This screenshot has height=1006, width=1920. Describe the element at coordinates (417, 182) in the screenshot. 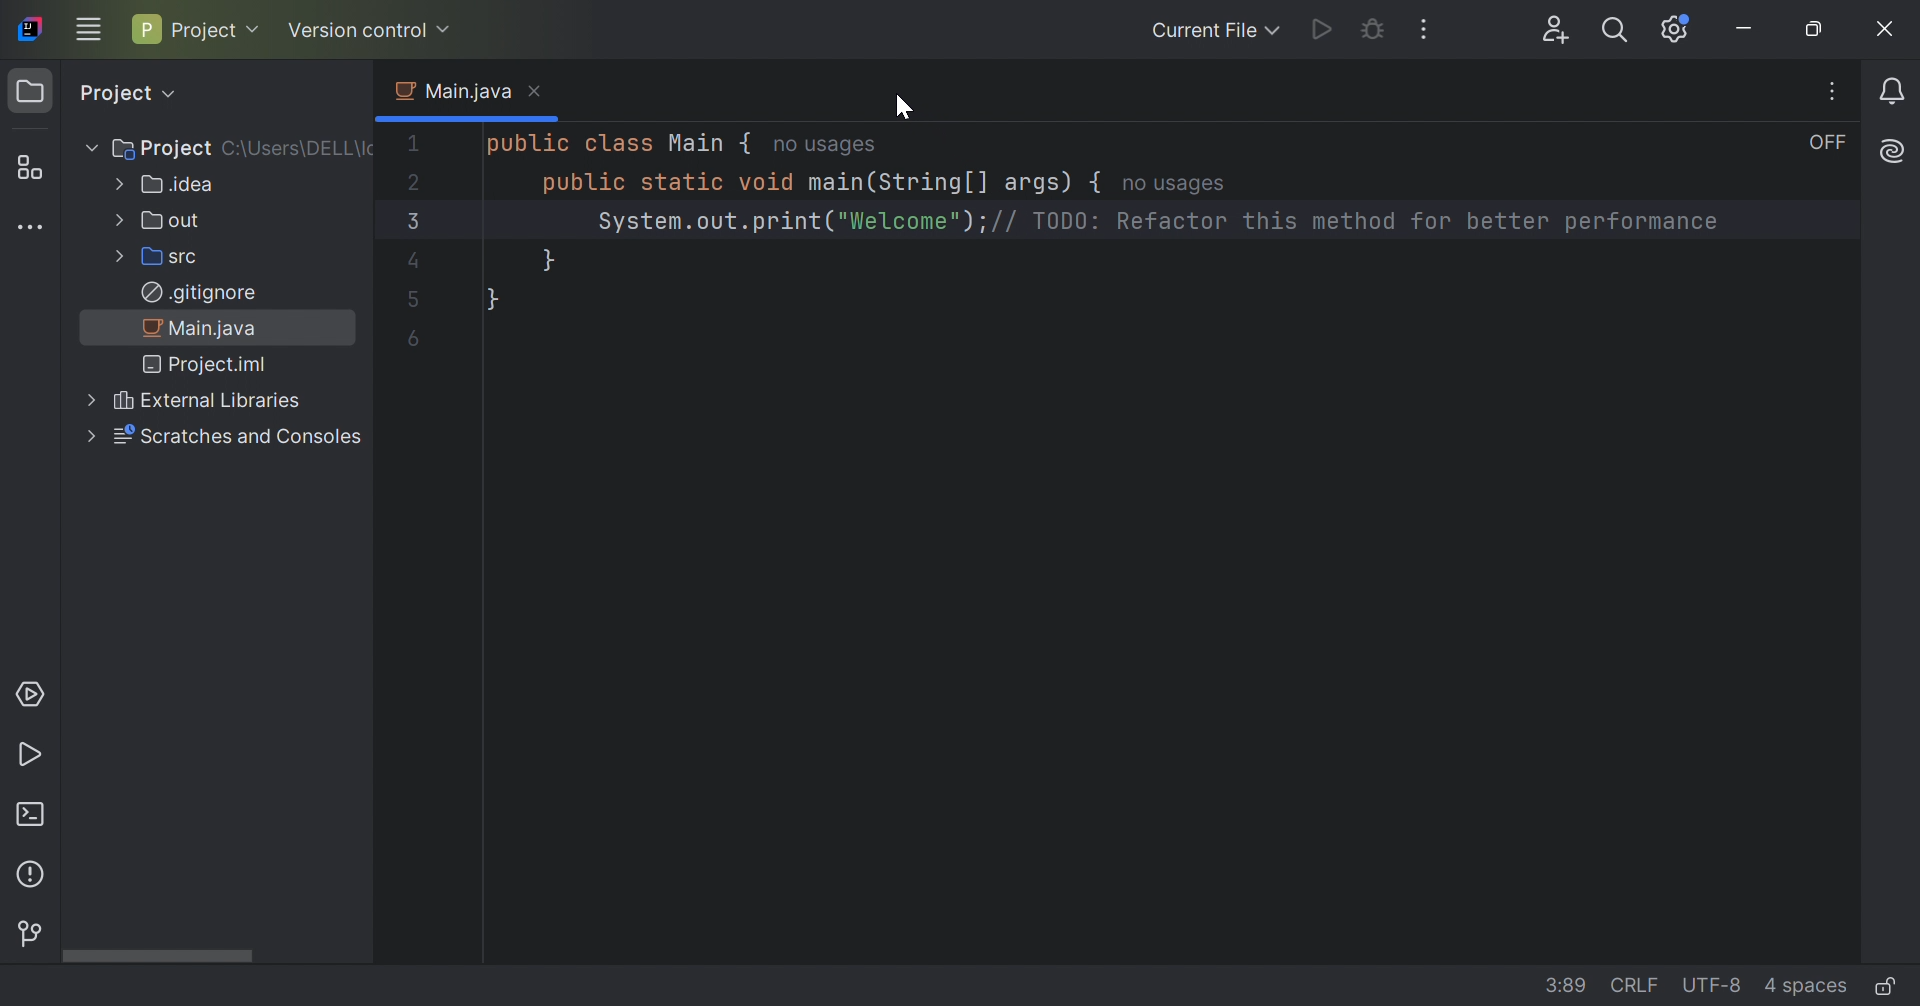

I see `2` at that location.